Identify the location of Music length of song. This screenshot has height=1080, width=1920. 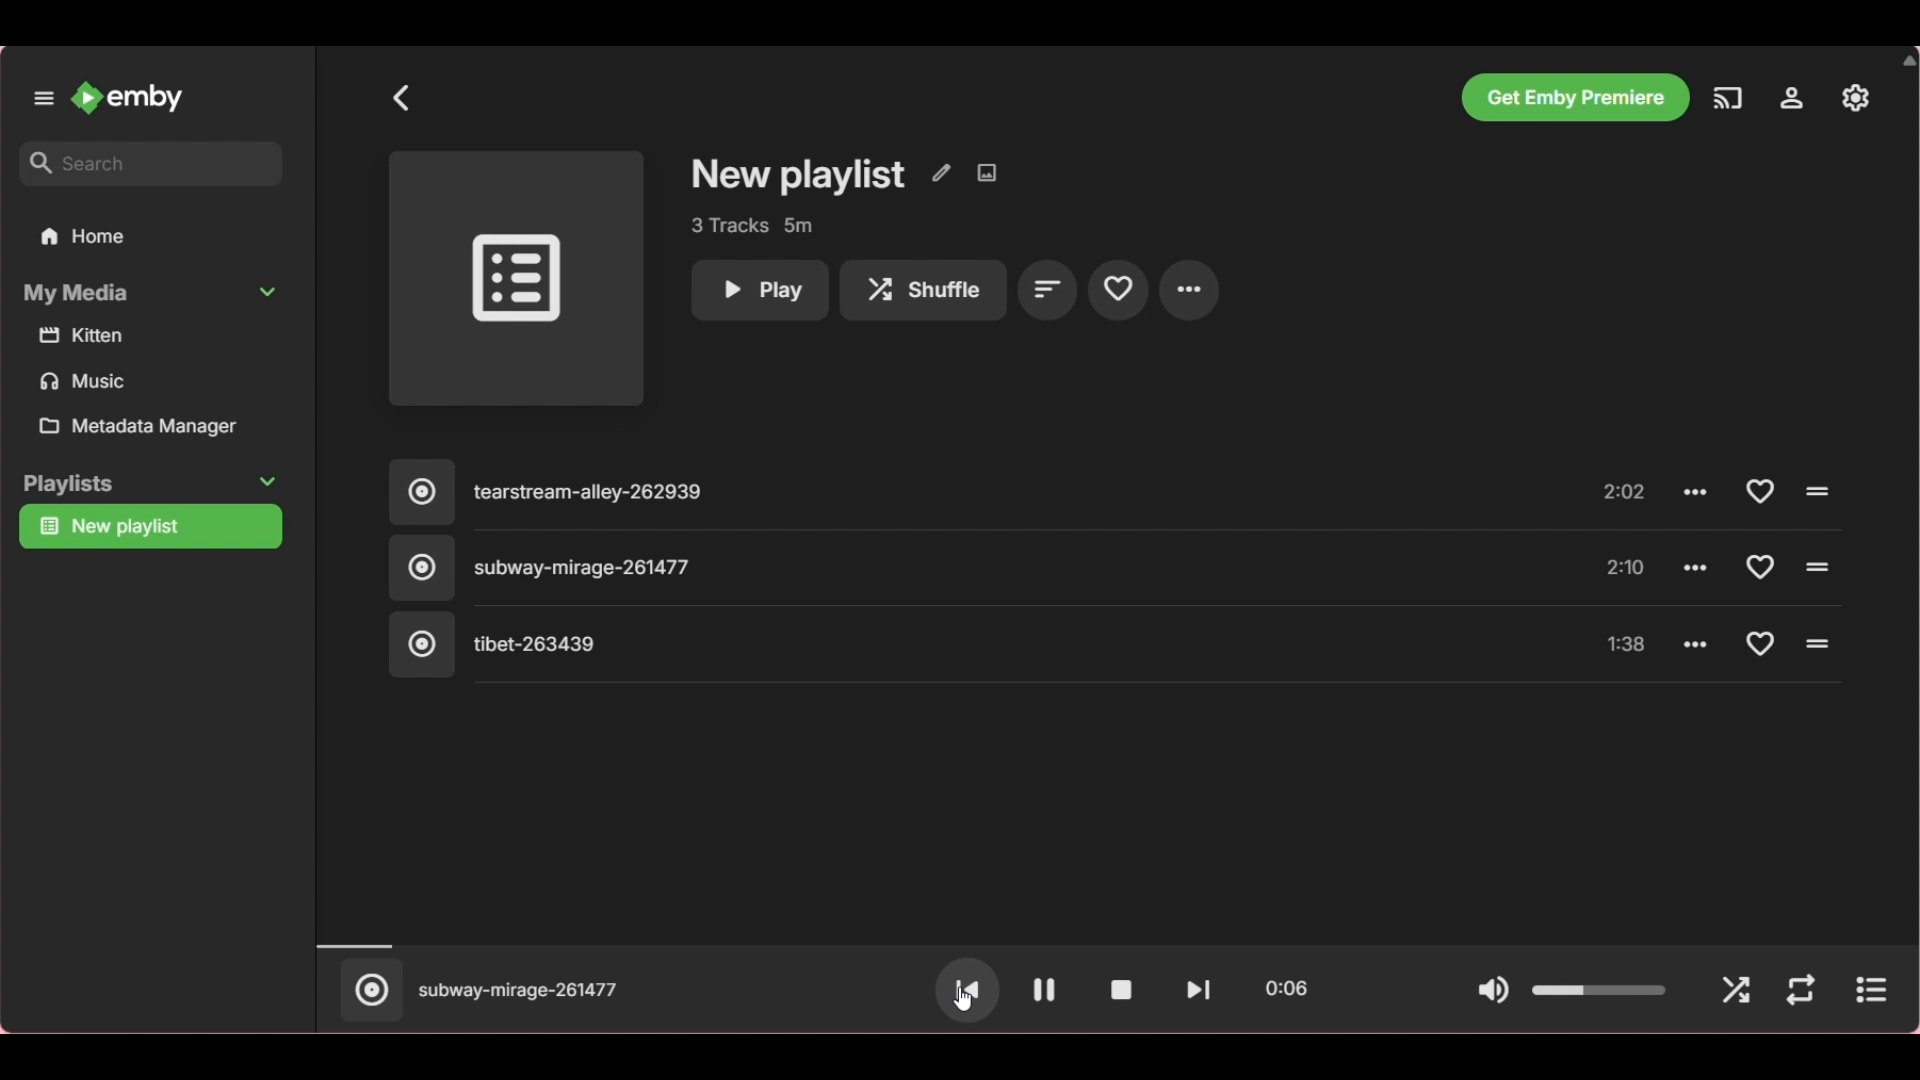
(1627, 494).